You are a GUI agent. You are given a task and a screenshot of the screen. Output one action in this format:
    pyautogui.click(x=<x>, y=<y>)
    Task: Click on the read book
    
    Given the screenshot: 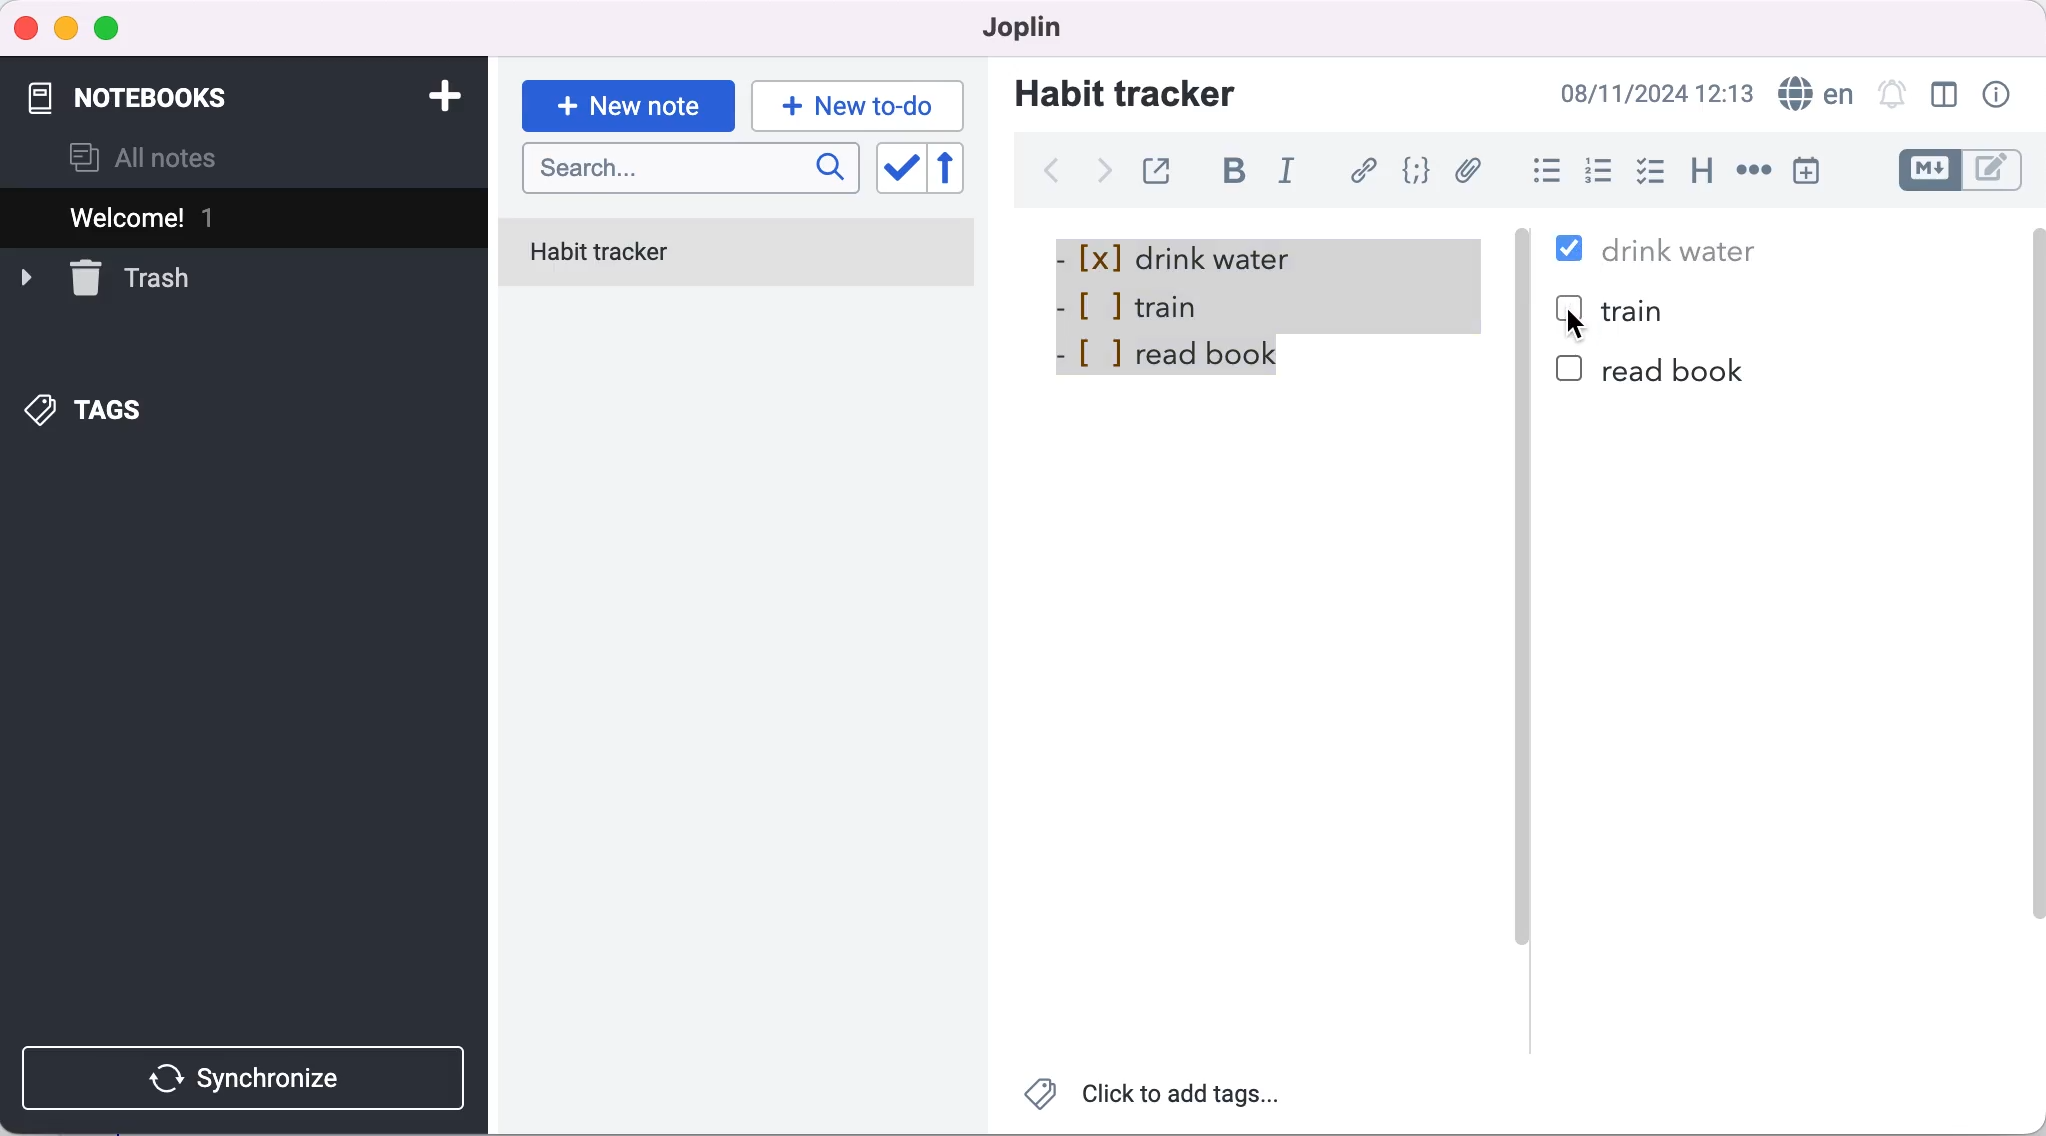 What is the action you would take?
    pyautogui.click(x=1675, y=370)
    